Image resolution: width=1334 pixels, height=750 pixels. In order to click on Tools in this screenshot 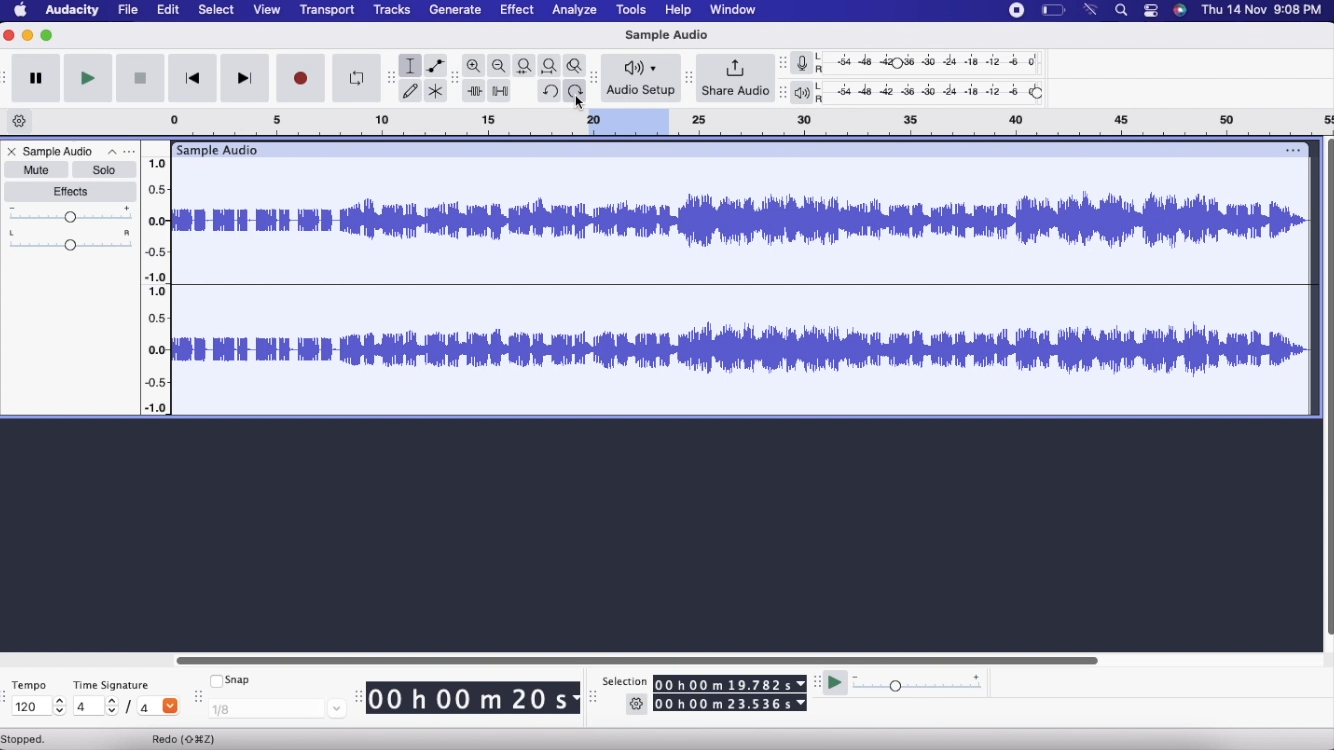, I will do `click(634, 11)`.